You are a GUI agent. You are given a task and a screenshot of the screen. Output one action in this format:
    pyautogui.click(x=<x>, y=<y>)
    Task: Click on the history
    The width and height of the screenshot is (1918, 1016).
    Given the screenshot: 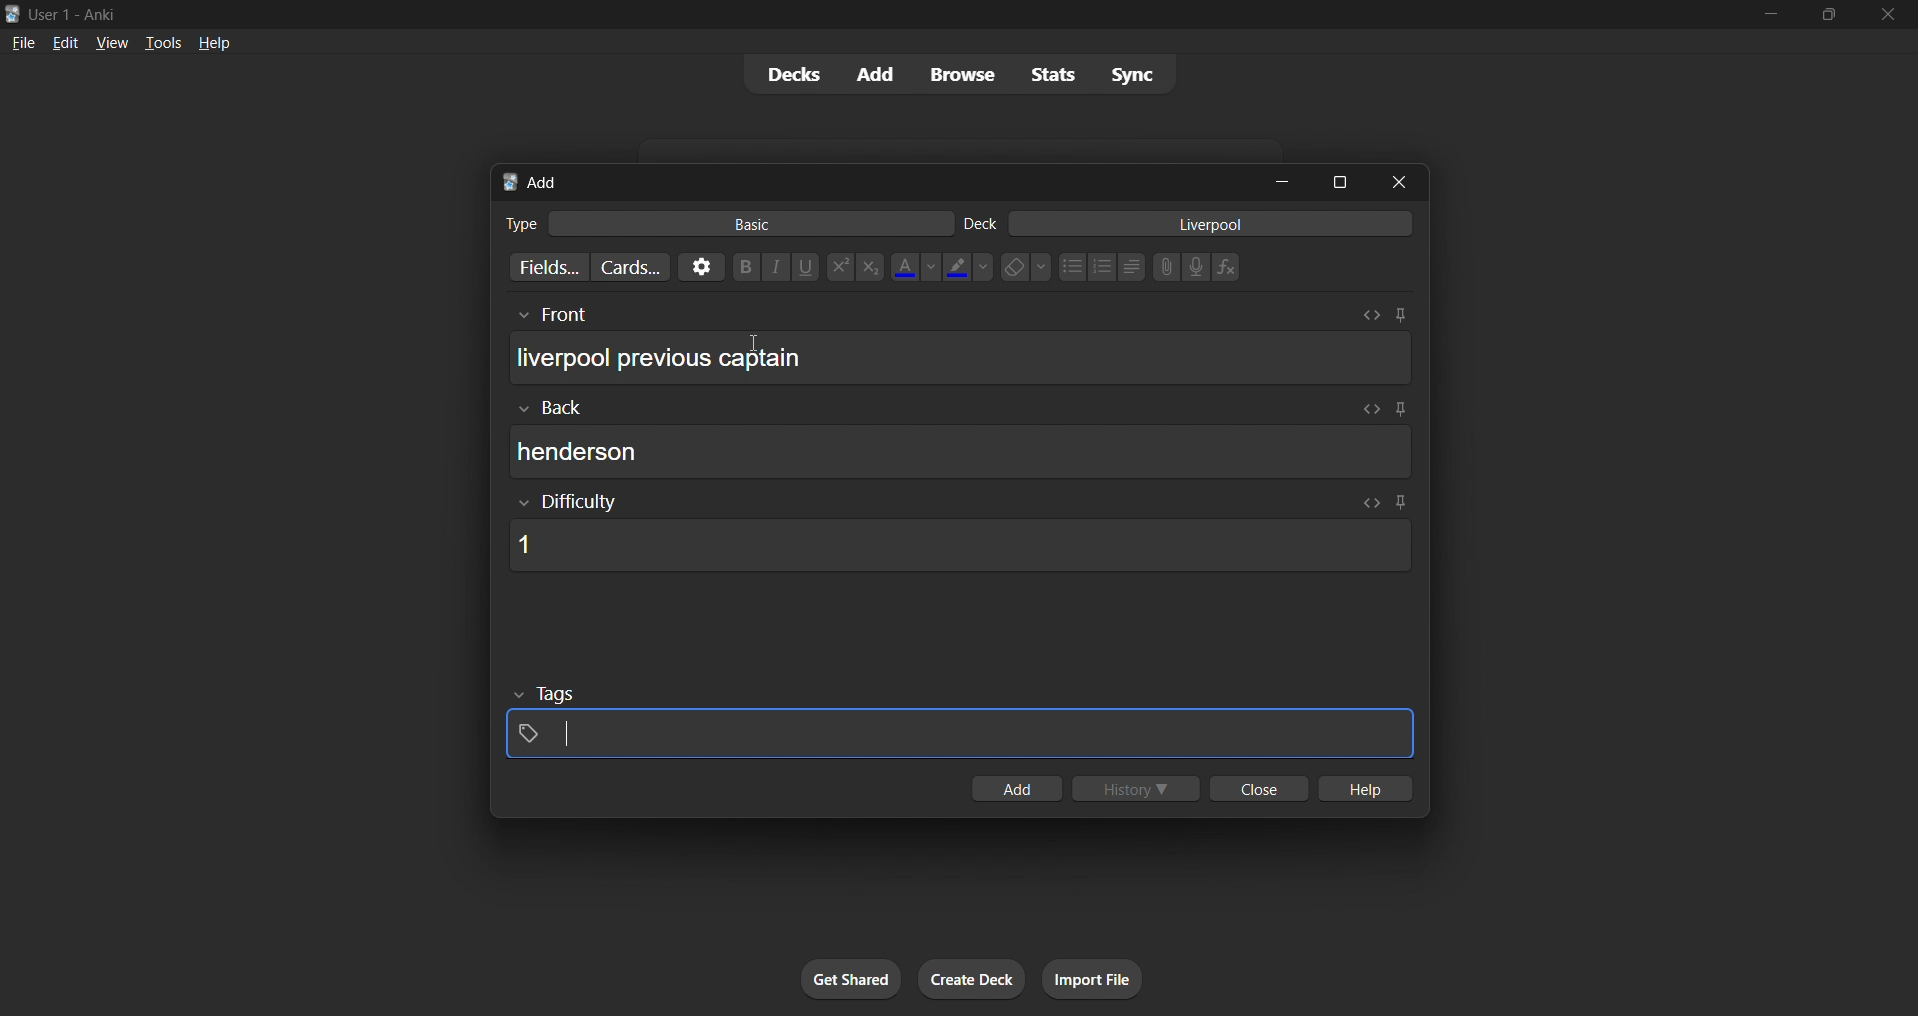 What is the action you would take?
    pyautogui.click(x=1139, y=790)
    